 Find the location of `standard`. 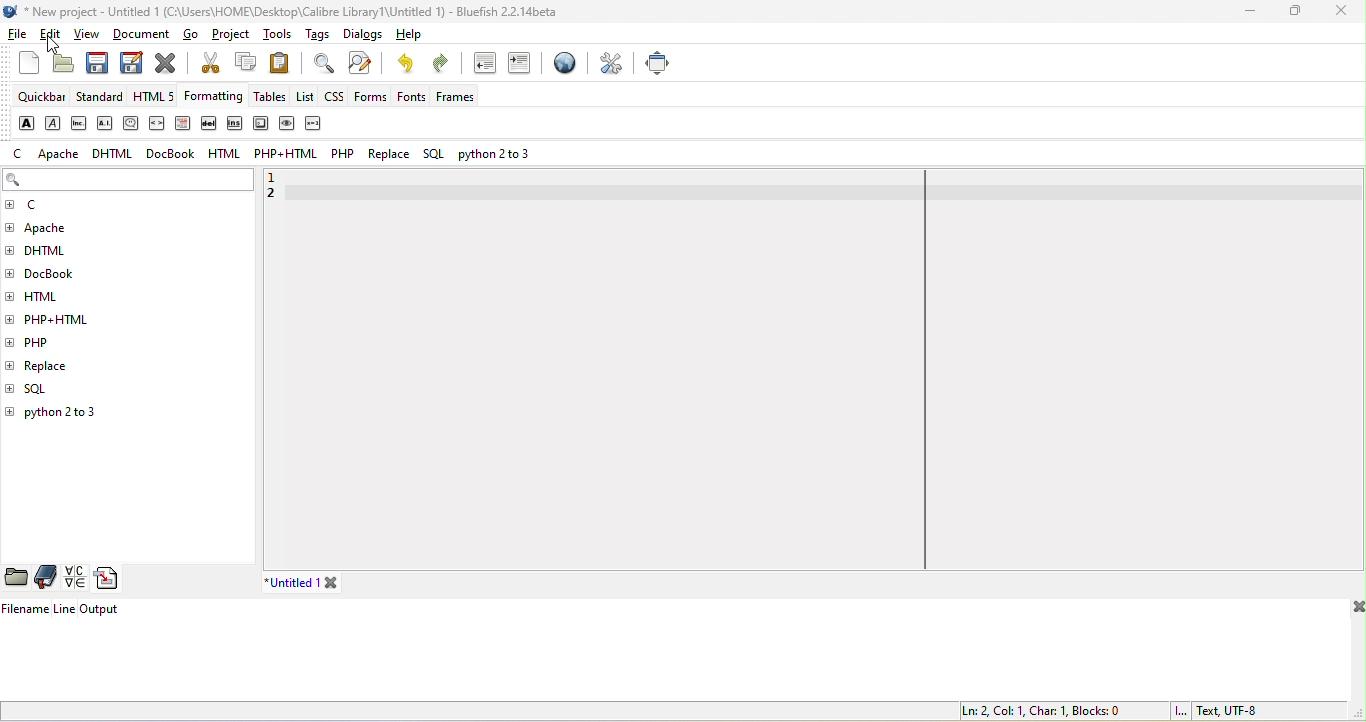

standard is located at coordinates (102, 96).